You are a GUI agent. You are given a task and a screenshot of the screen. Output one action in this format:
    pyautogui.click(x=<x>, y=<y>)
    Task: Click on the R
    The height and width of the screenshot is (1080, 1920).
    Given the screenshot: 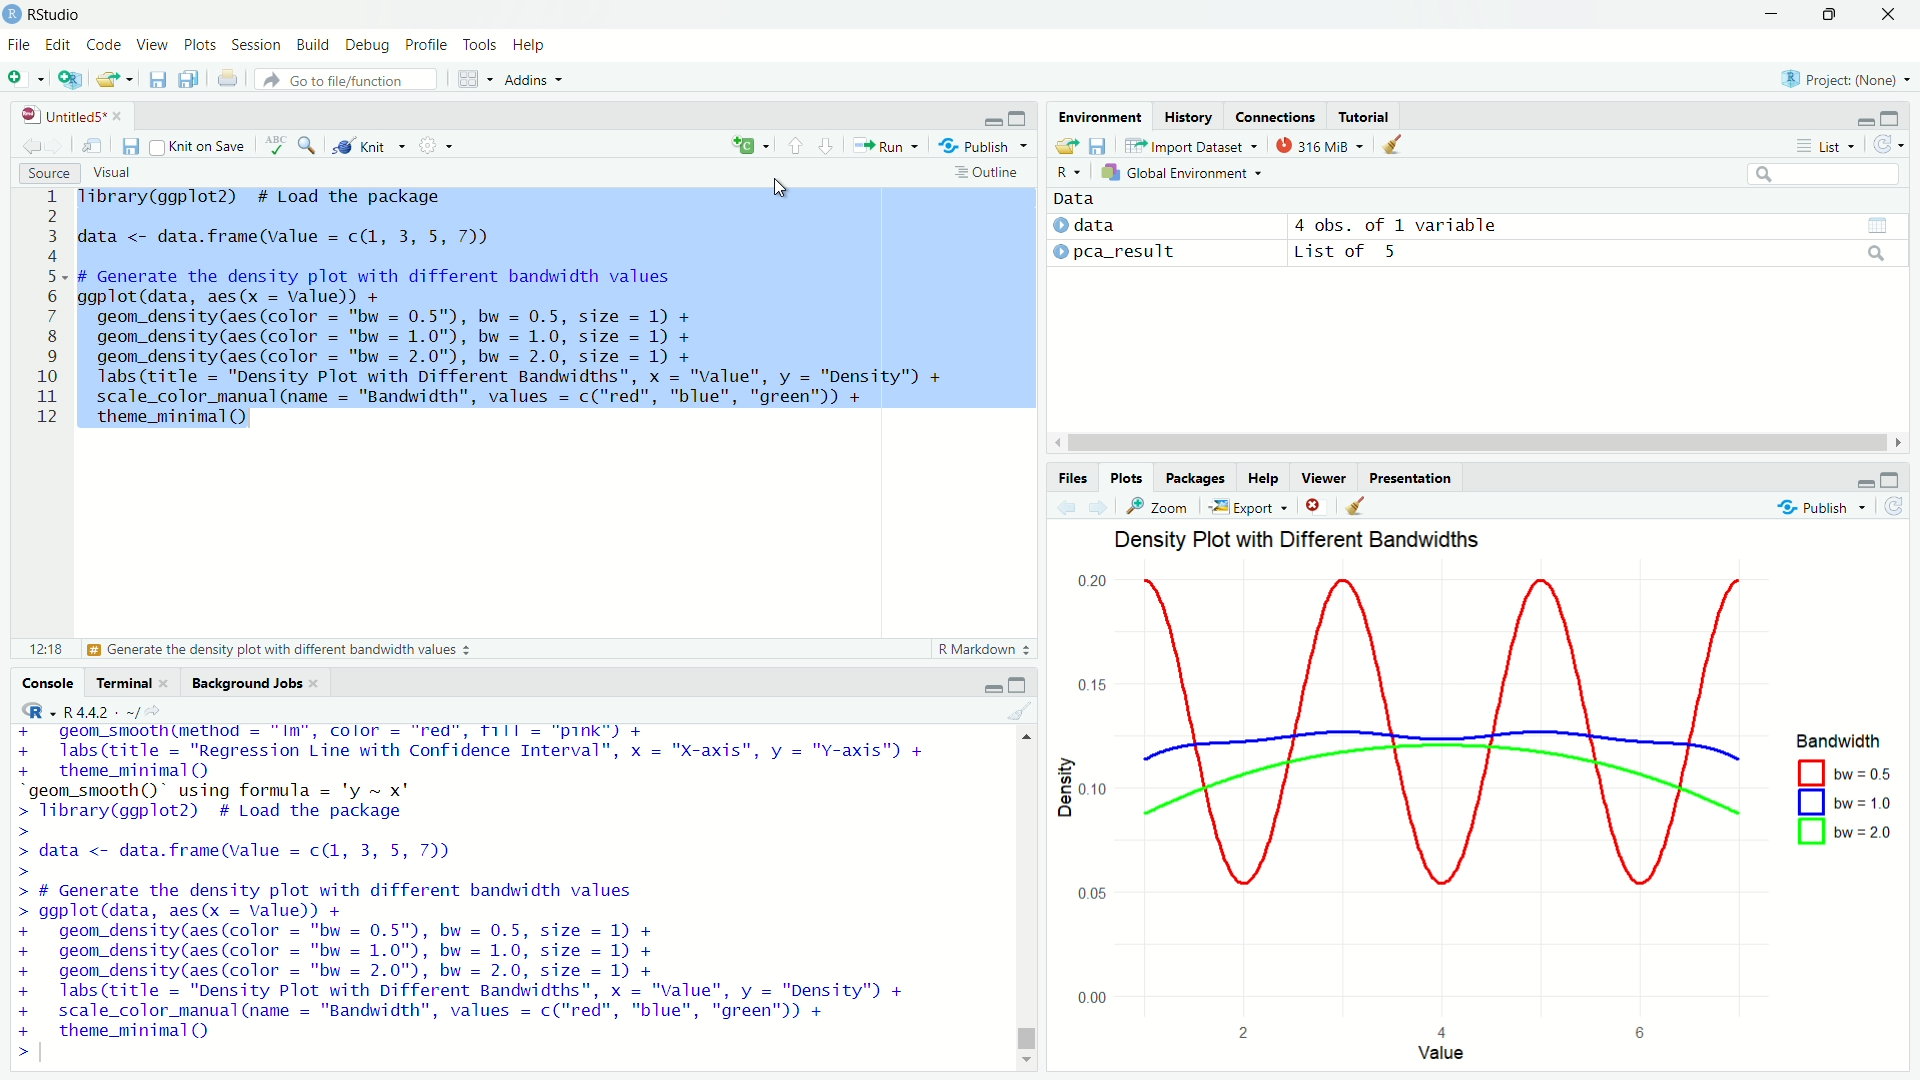 What is the action you would take?
    pyautogui.click(x=34, y=710)
    